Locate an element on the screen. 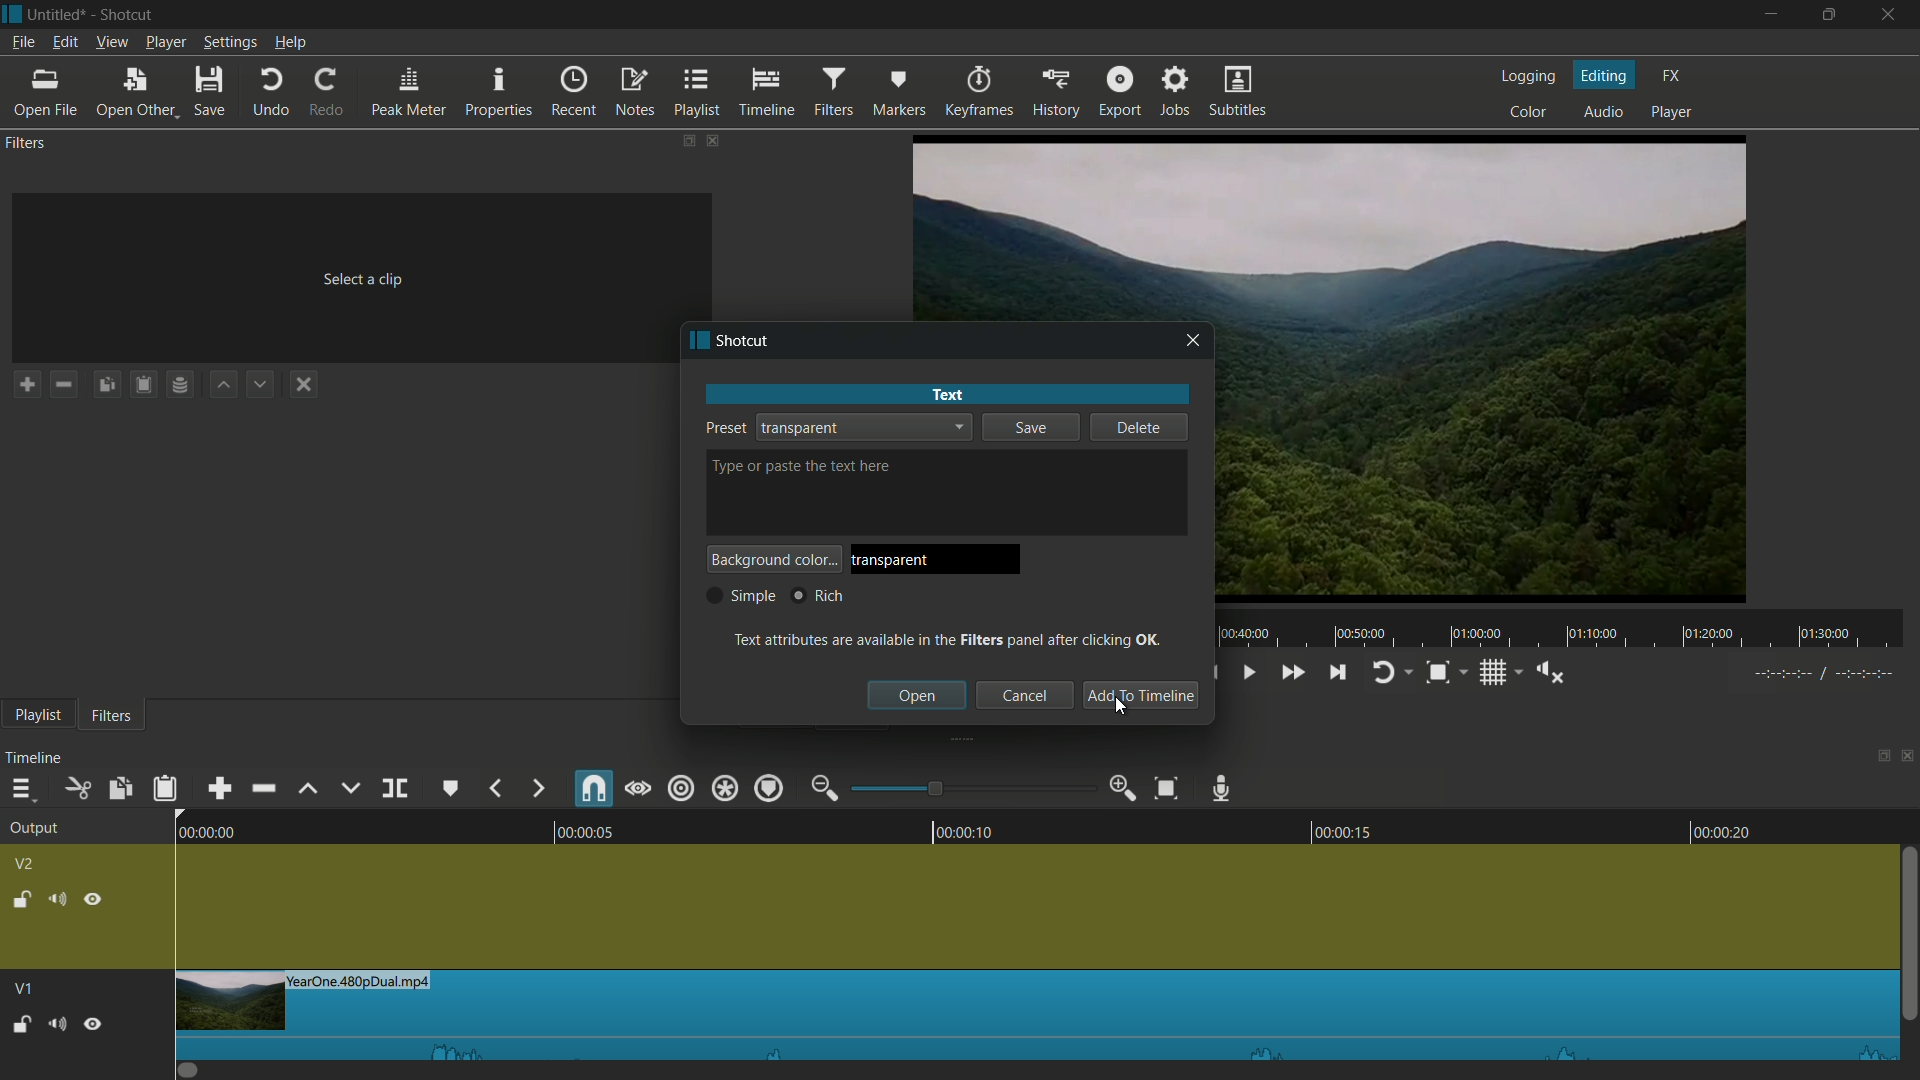  background color is located at coordinates (774, 559).